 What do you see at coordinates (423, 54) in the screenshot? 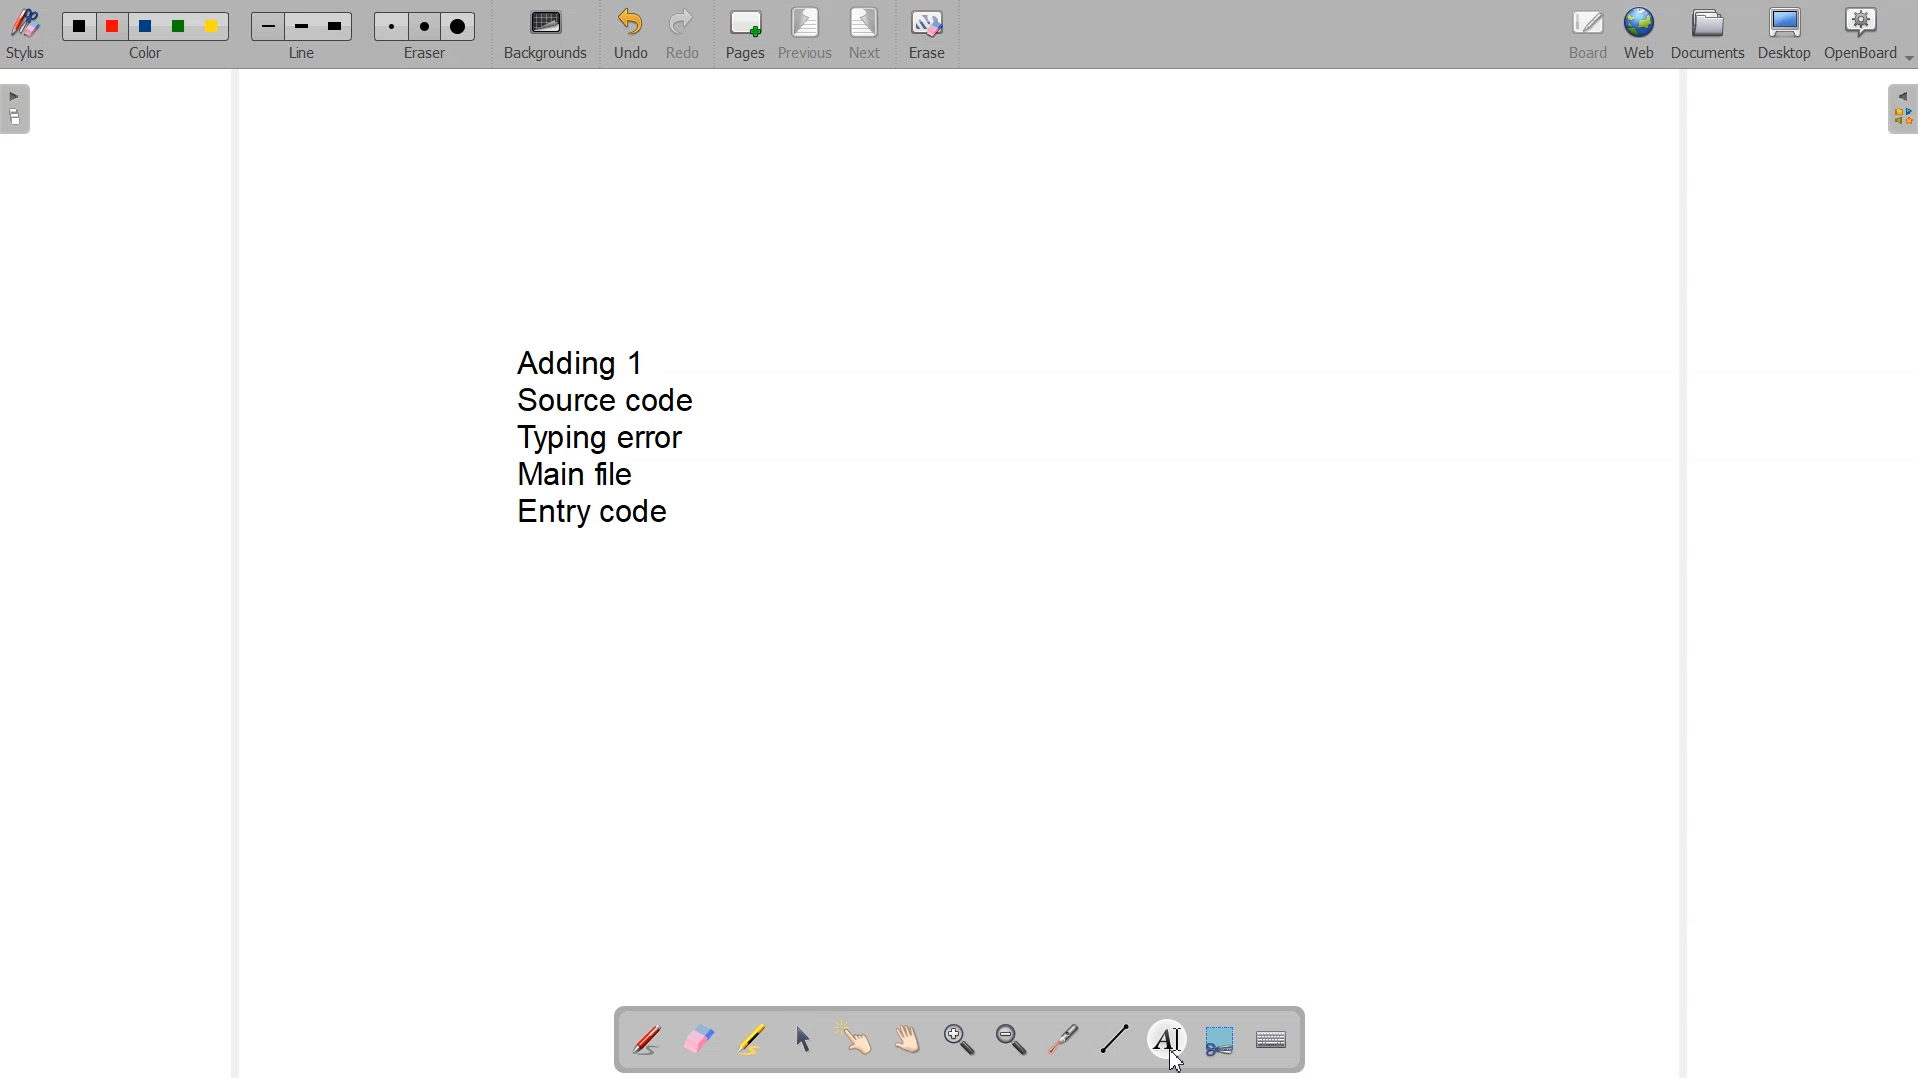
I see `Eraser` at bounding box center [423, 54].